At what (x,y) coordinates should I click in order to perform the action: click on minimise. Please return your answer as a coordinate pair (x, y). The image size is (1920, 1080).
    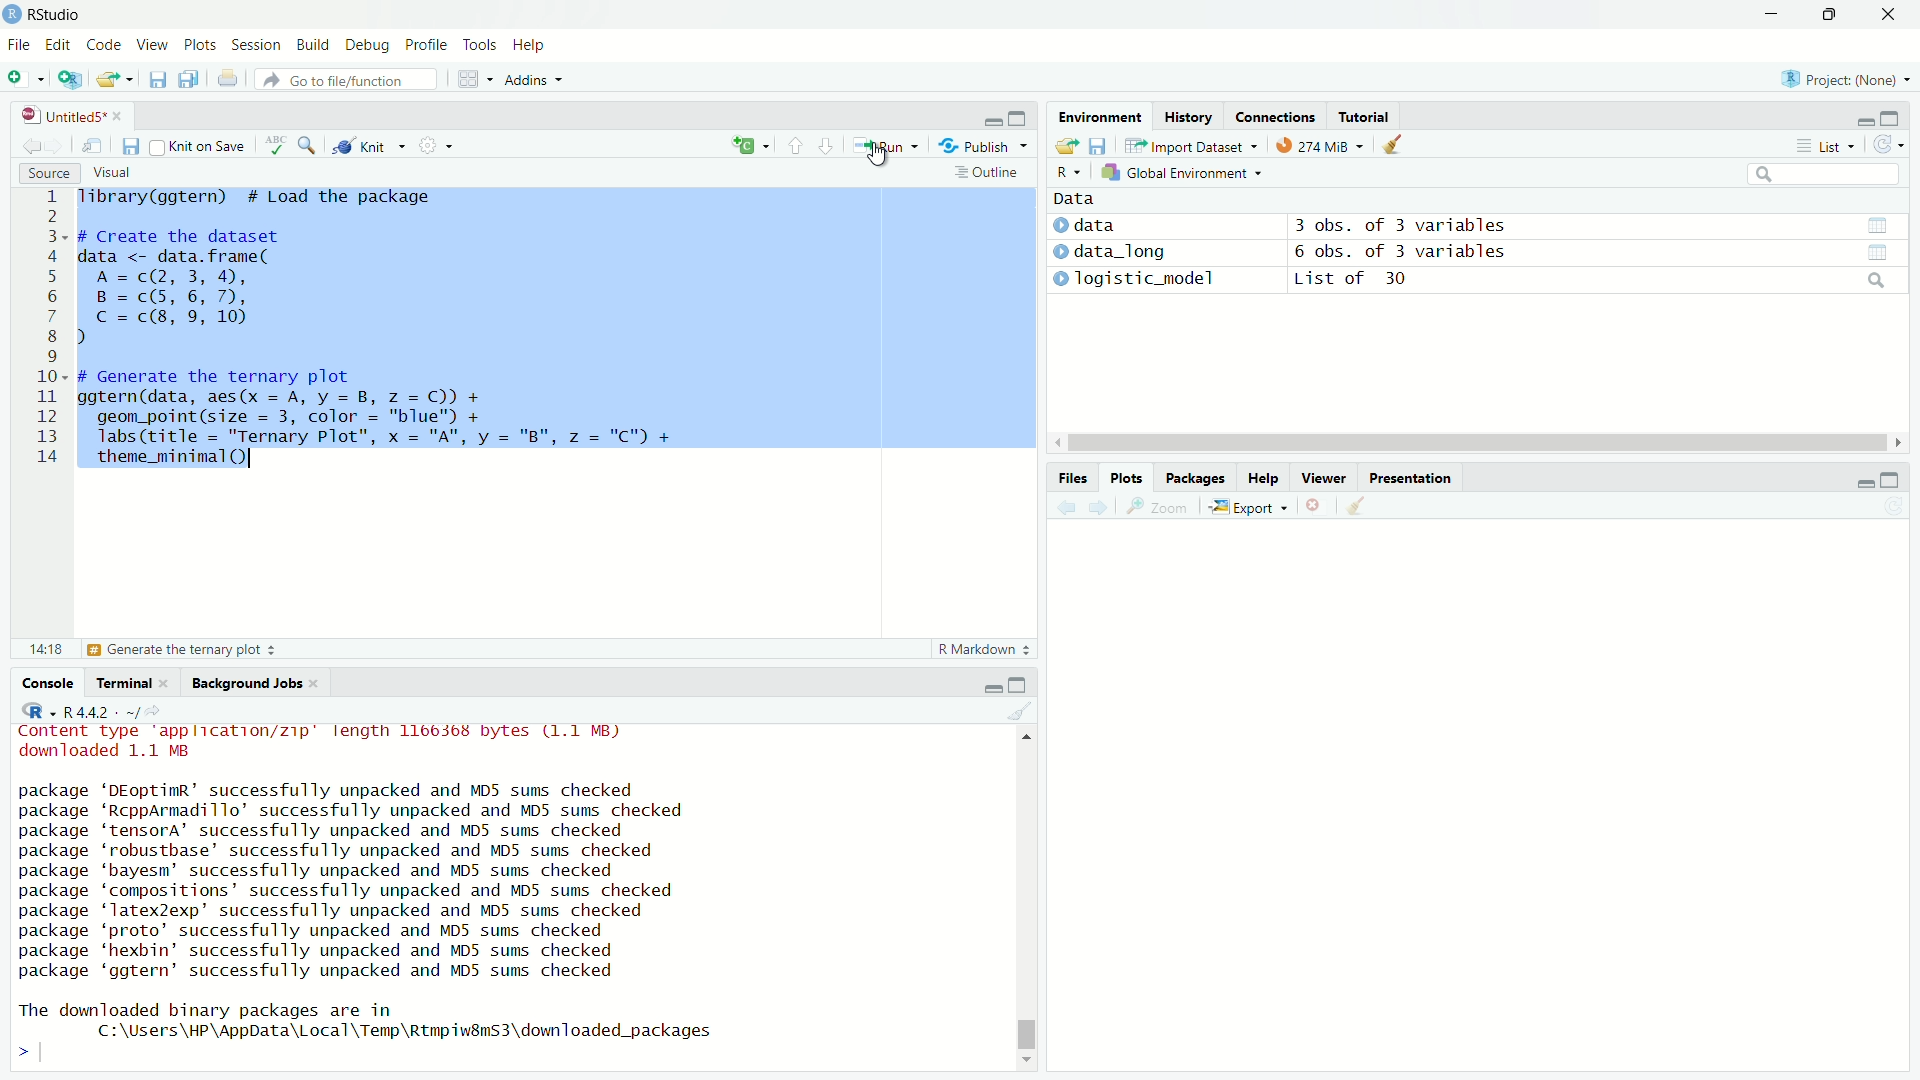
    Looking at the image, I should click on (1855, 119).